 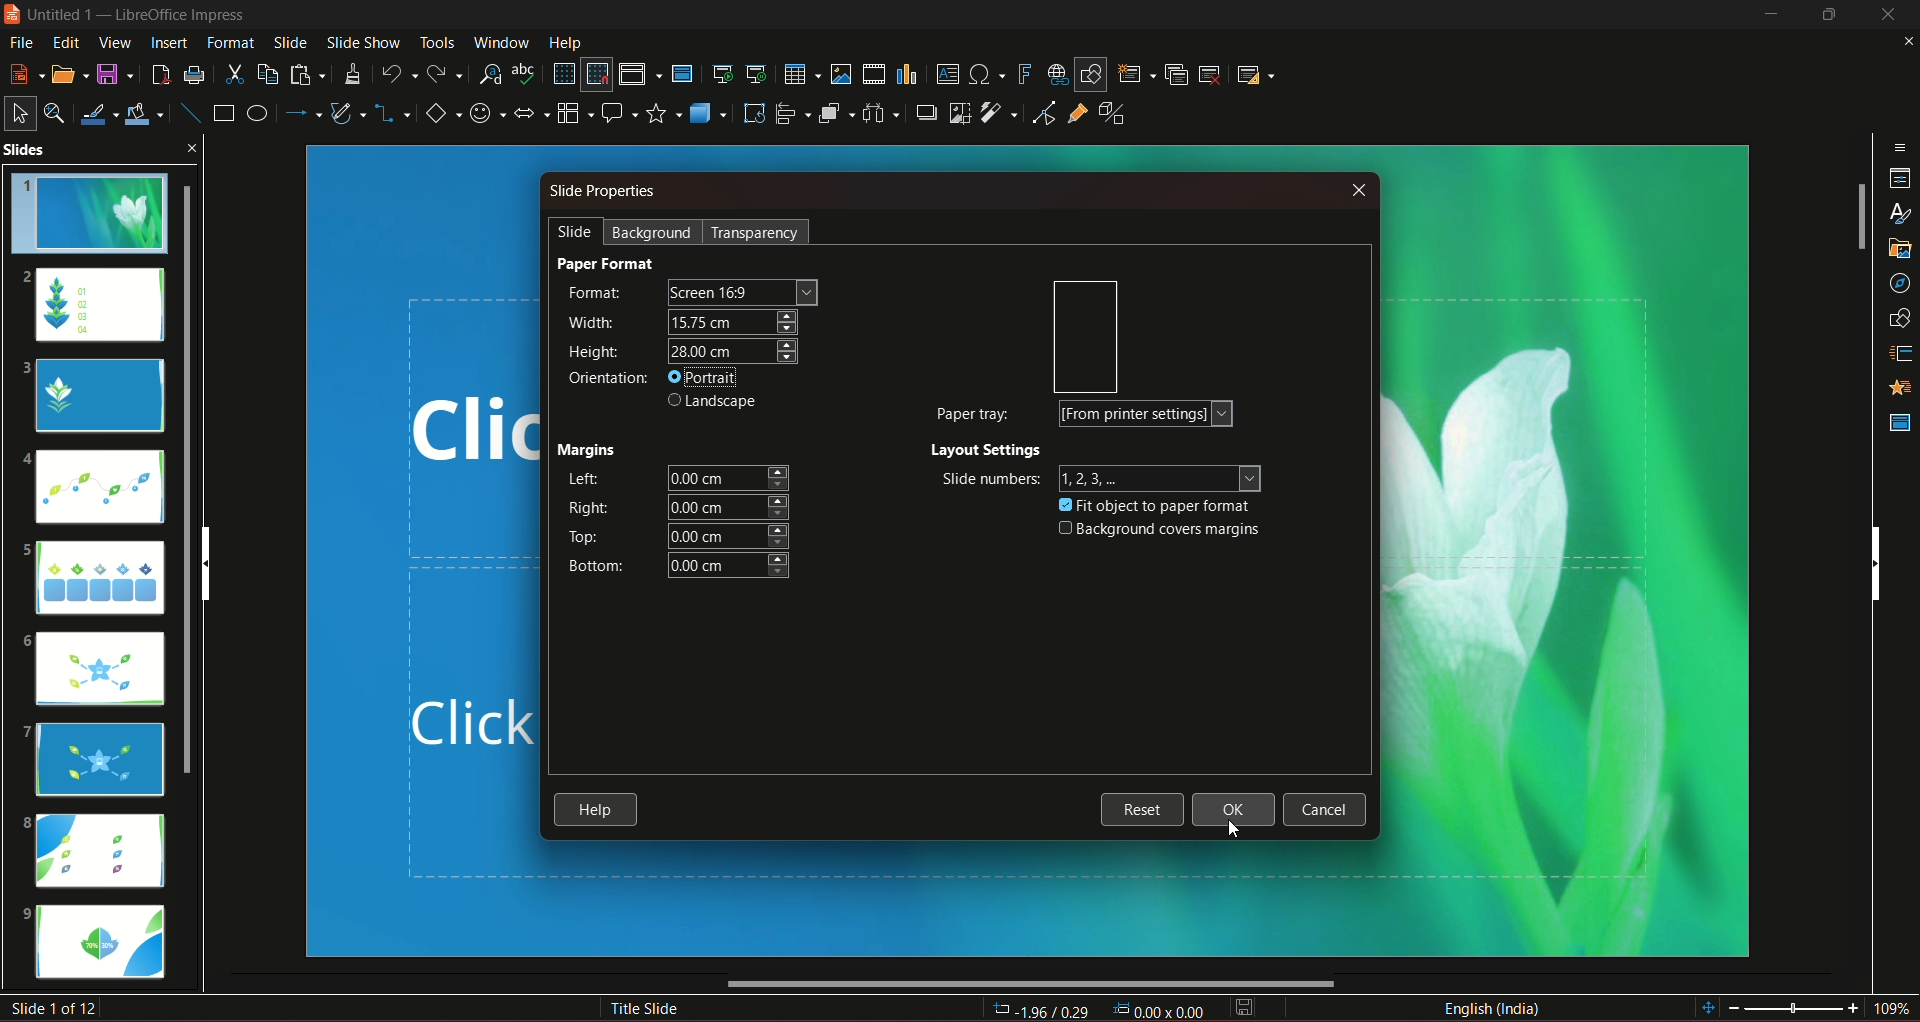 I want to click on close, so click(x=1903, y=42).